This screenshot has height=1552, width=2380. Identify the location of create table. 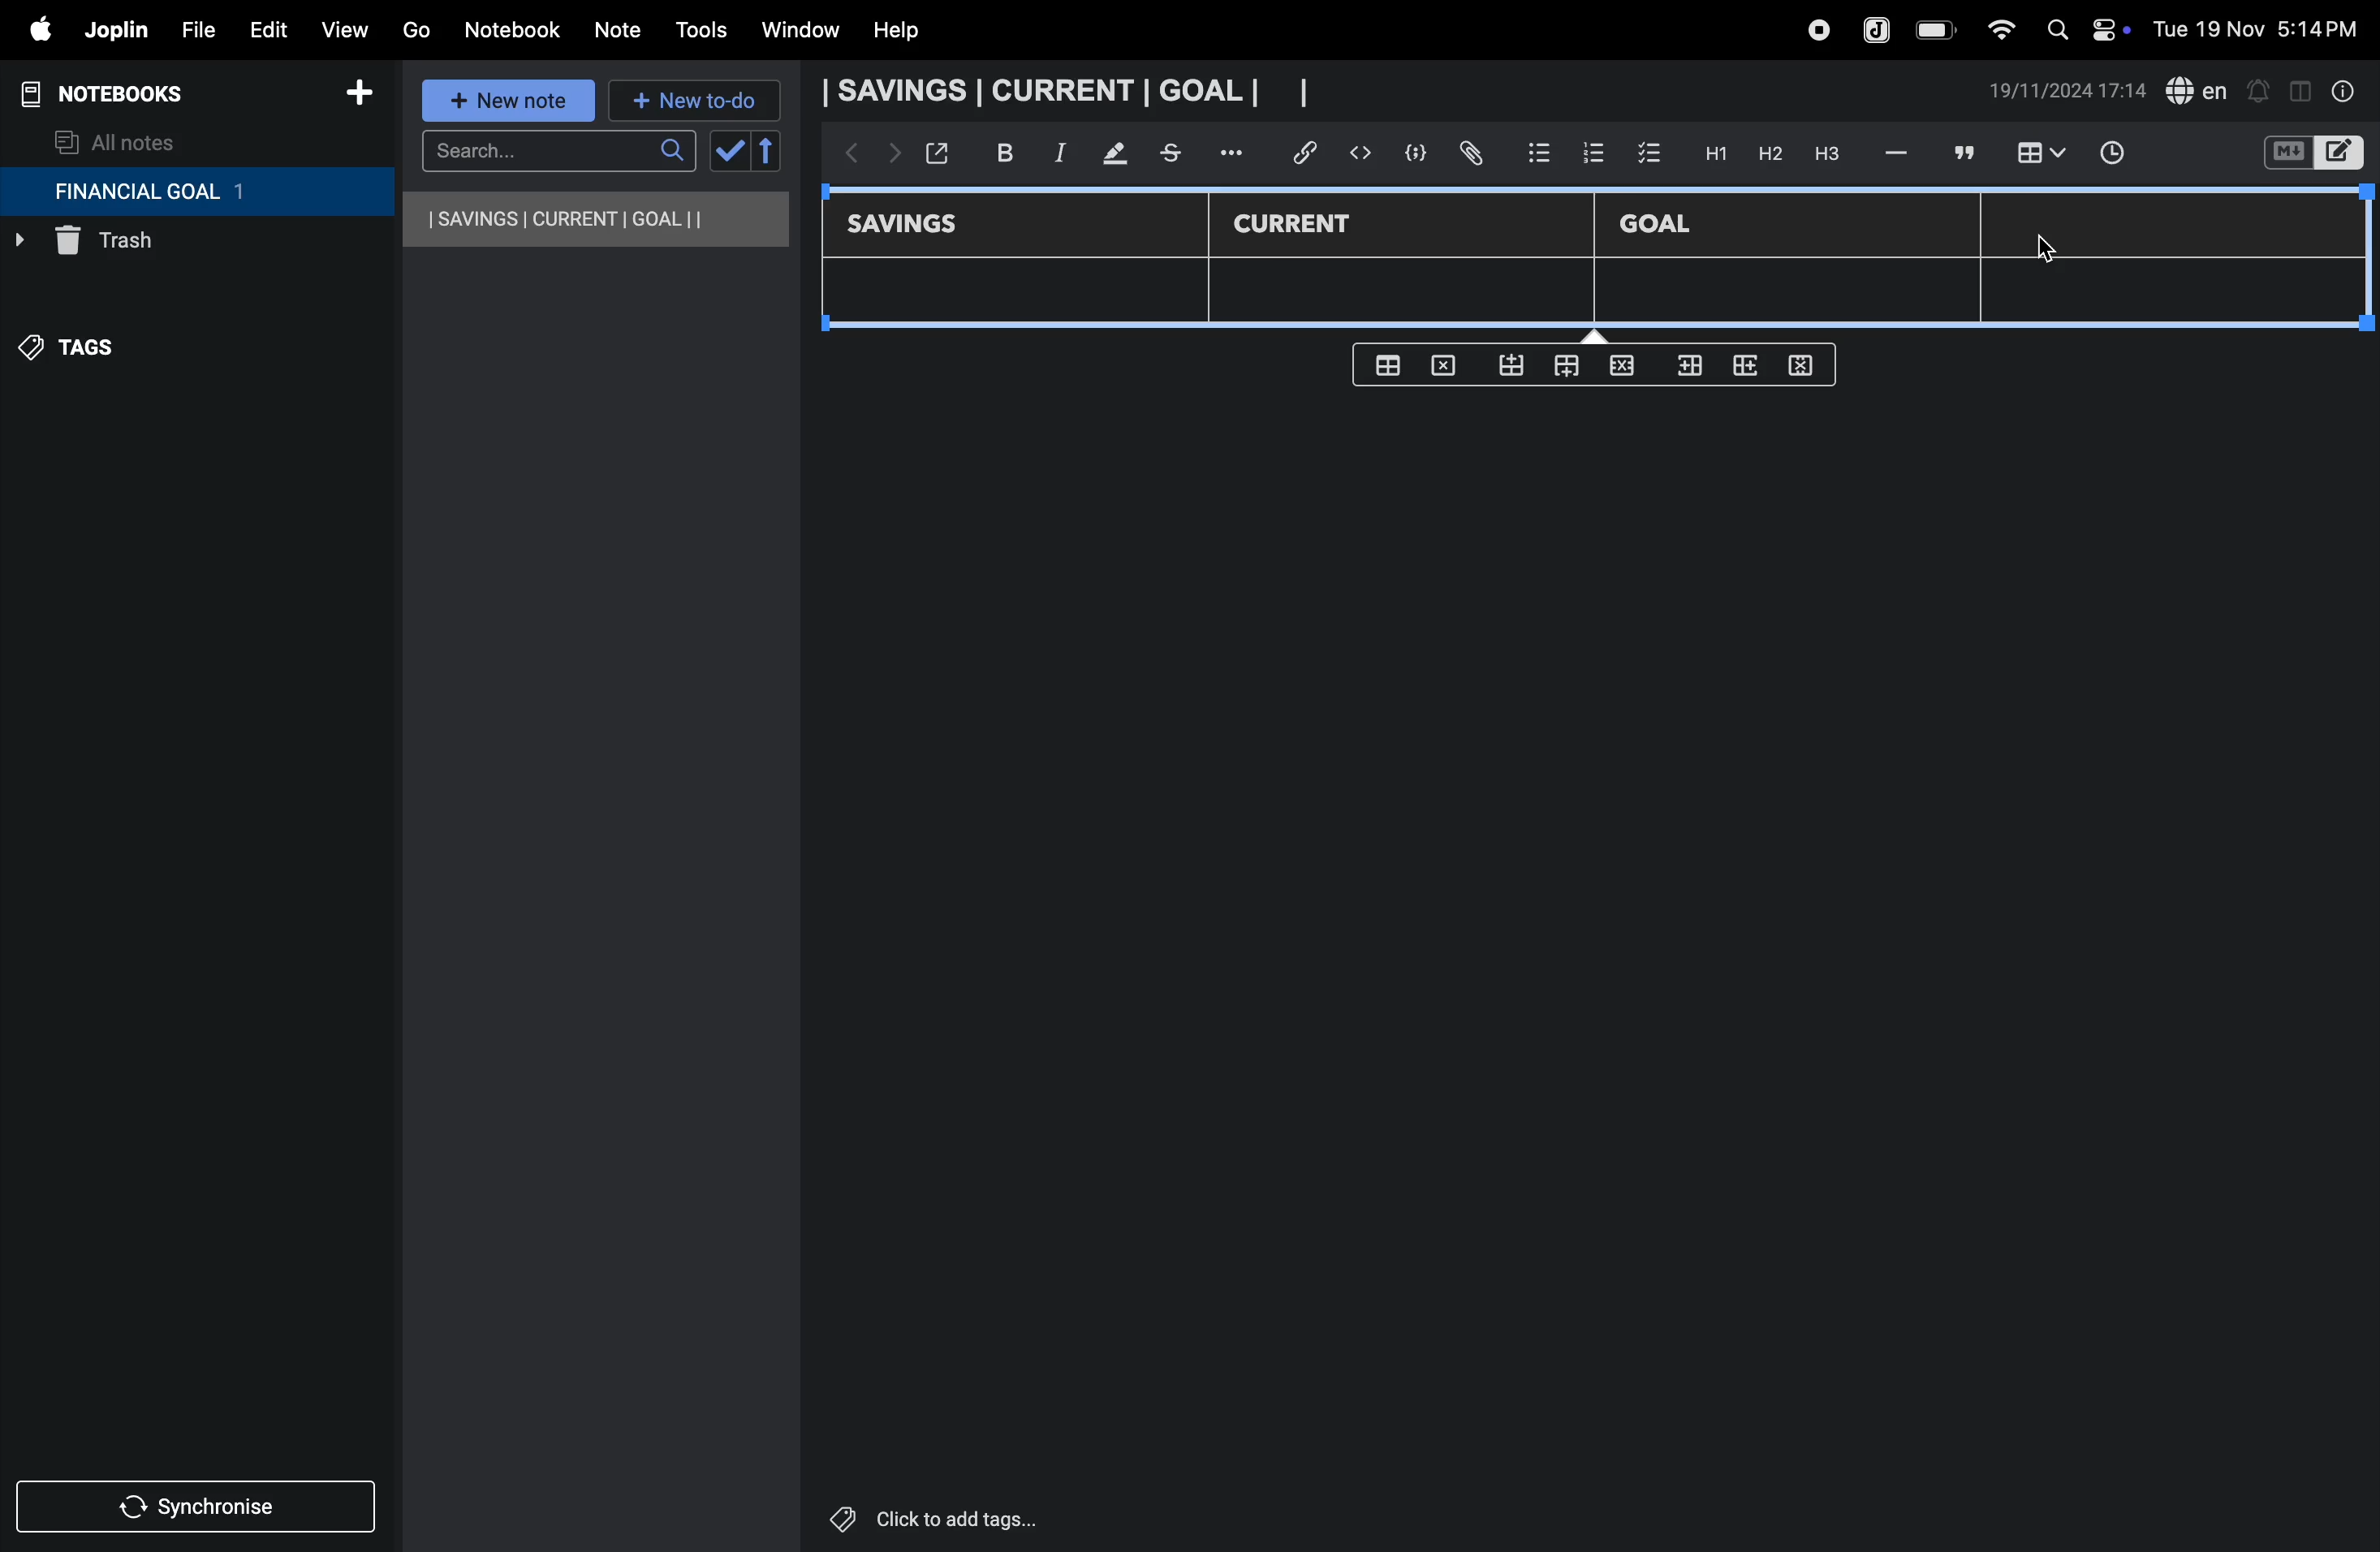
(1387, 365).